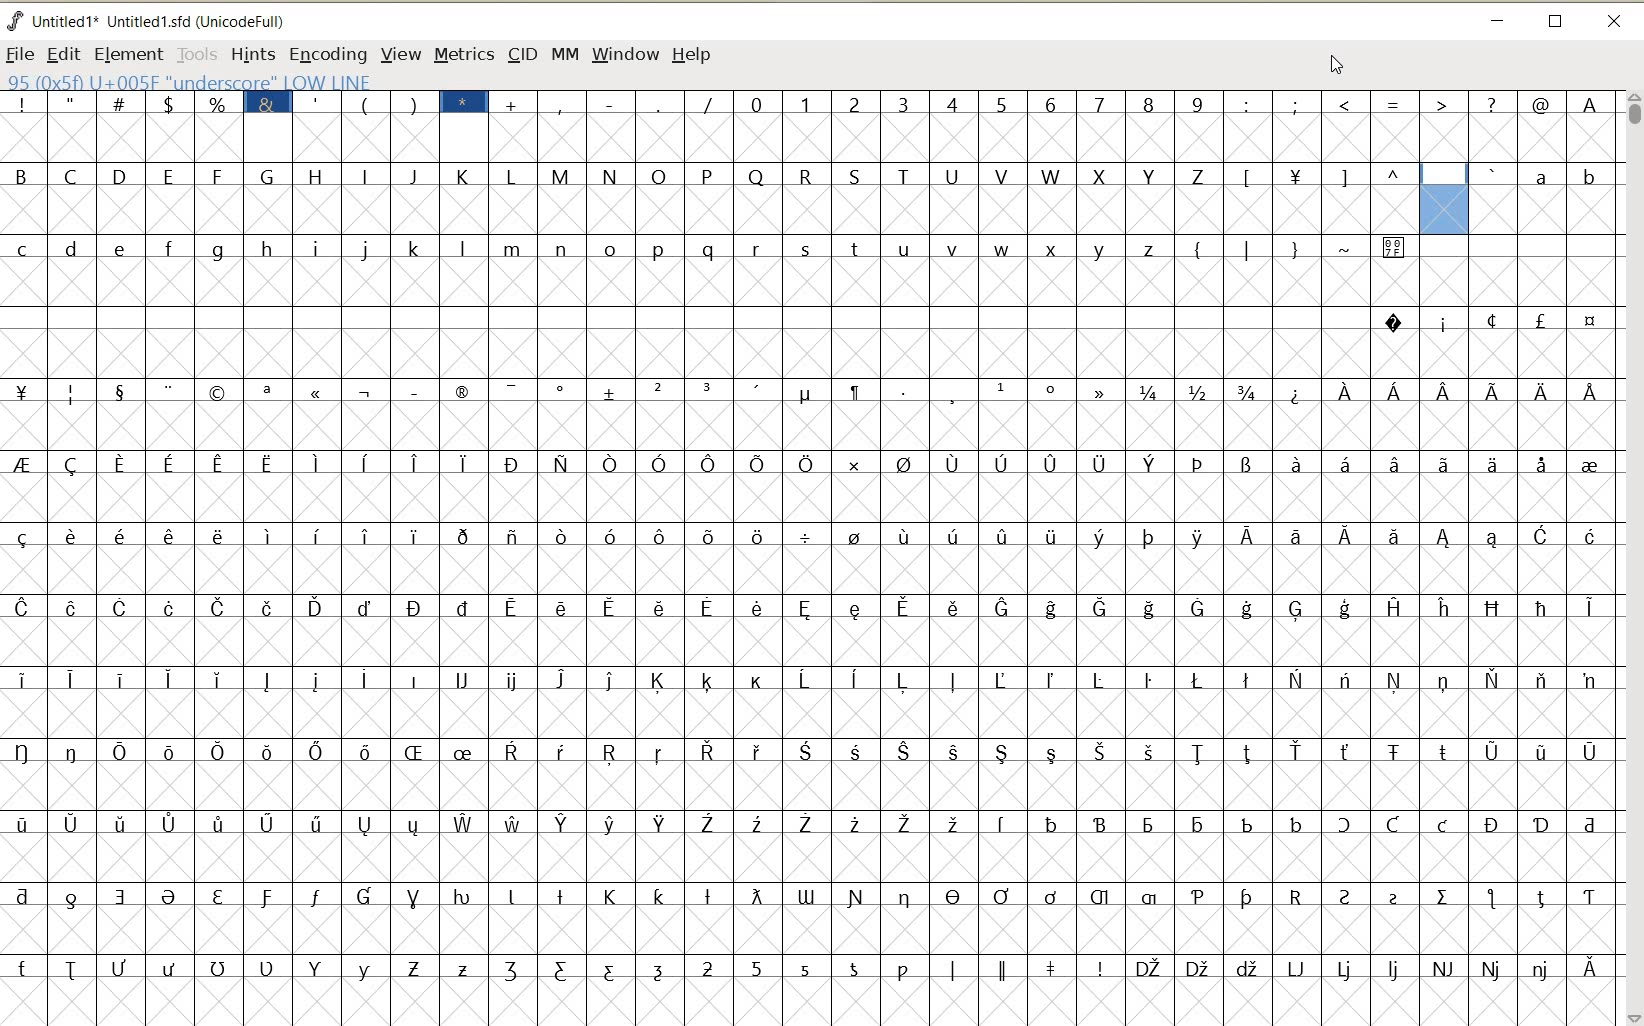  What do you see at coordinates (320, 547) in the screenshot?
I see `GLYPHY CHARACTERS` at bounding box center [320, 547].